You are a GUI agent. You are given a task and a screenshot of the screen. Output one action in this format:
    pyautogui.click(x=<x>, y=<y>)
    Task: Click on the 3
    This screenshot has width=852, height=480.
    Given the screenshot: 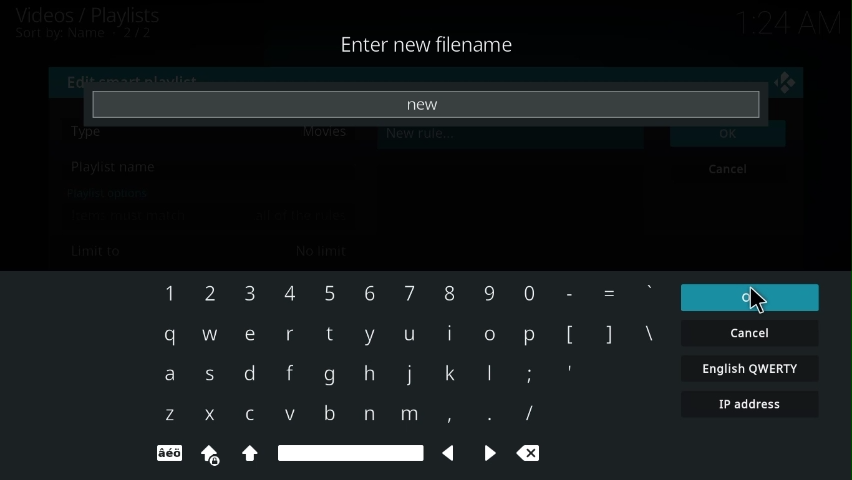 What is the action you would take?
    pyautogui.click(x=249, y=293)
    